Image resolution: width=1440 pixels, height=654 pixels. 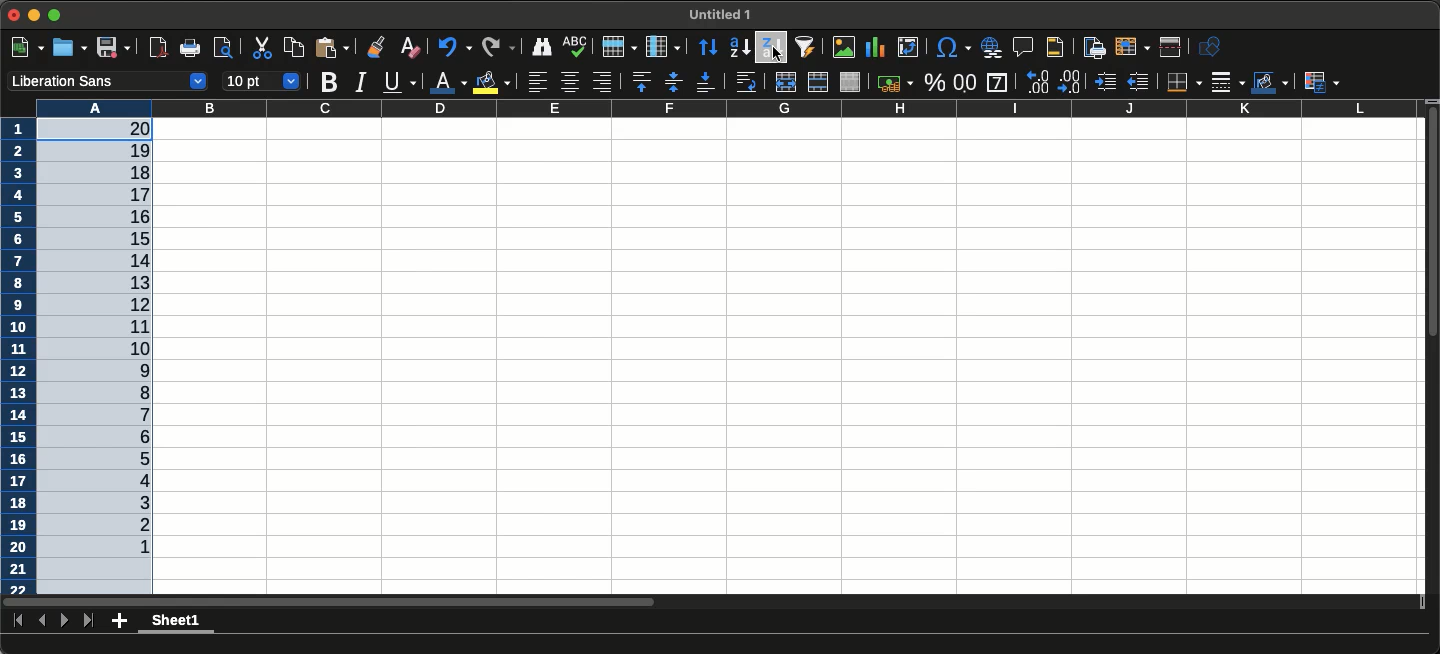 I want to click on Underline, so click(x=399, y=81).